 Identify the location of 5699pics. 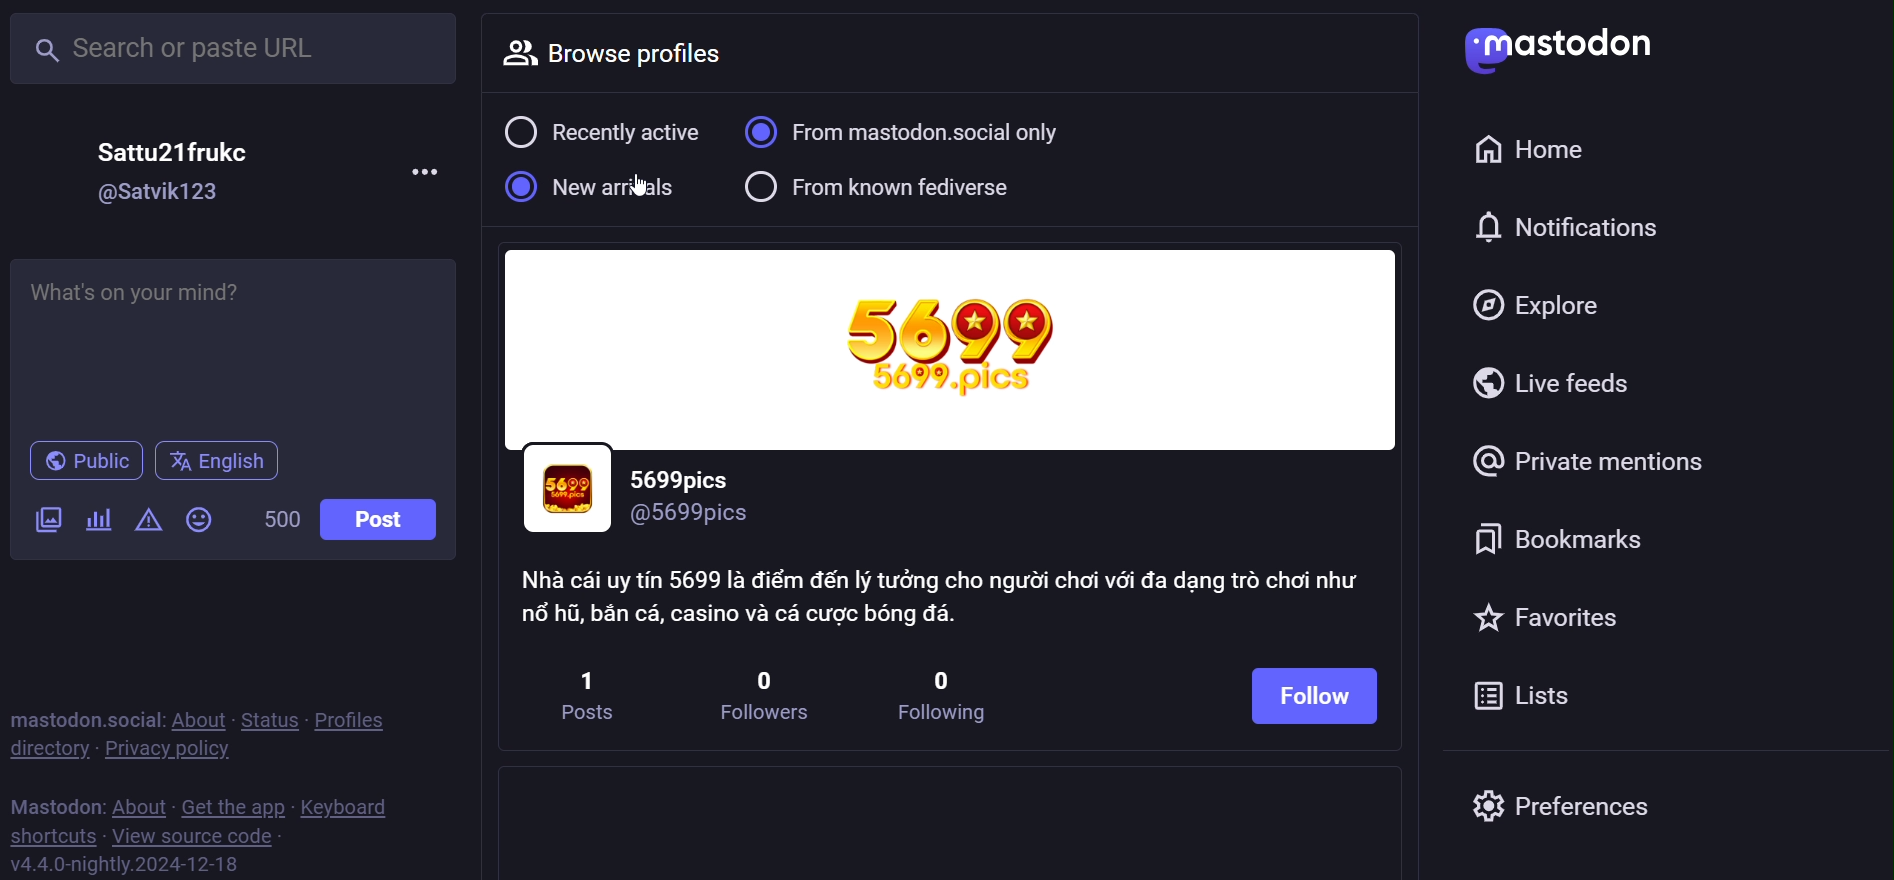
(689, 472).